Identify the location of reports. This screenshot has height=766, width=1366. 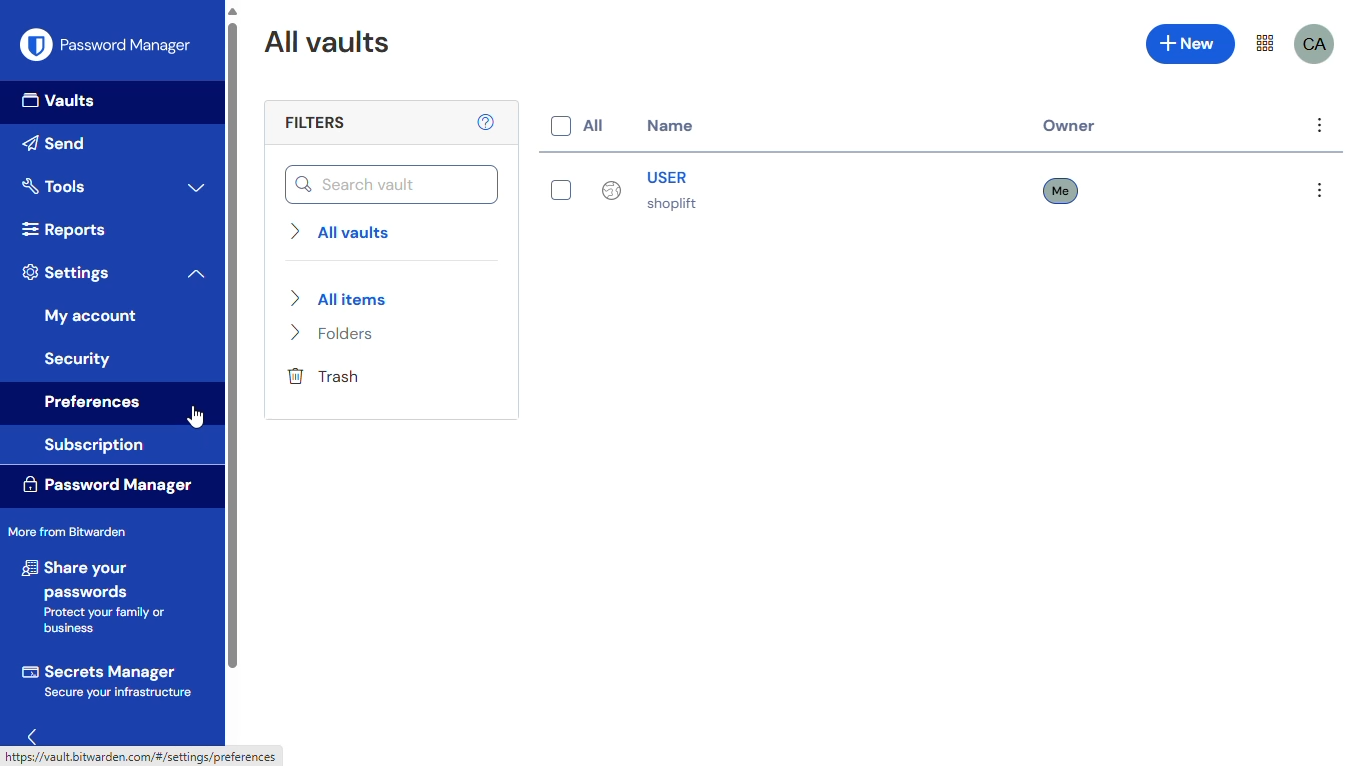
(62, 229).